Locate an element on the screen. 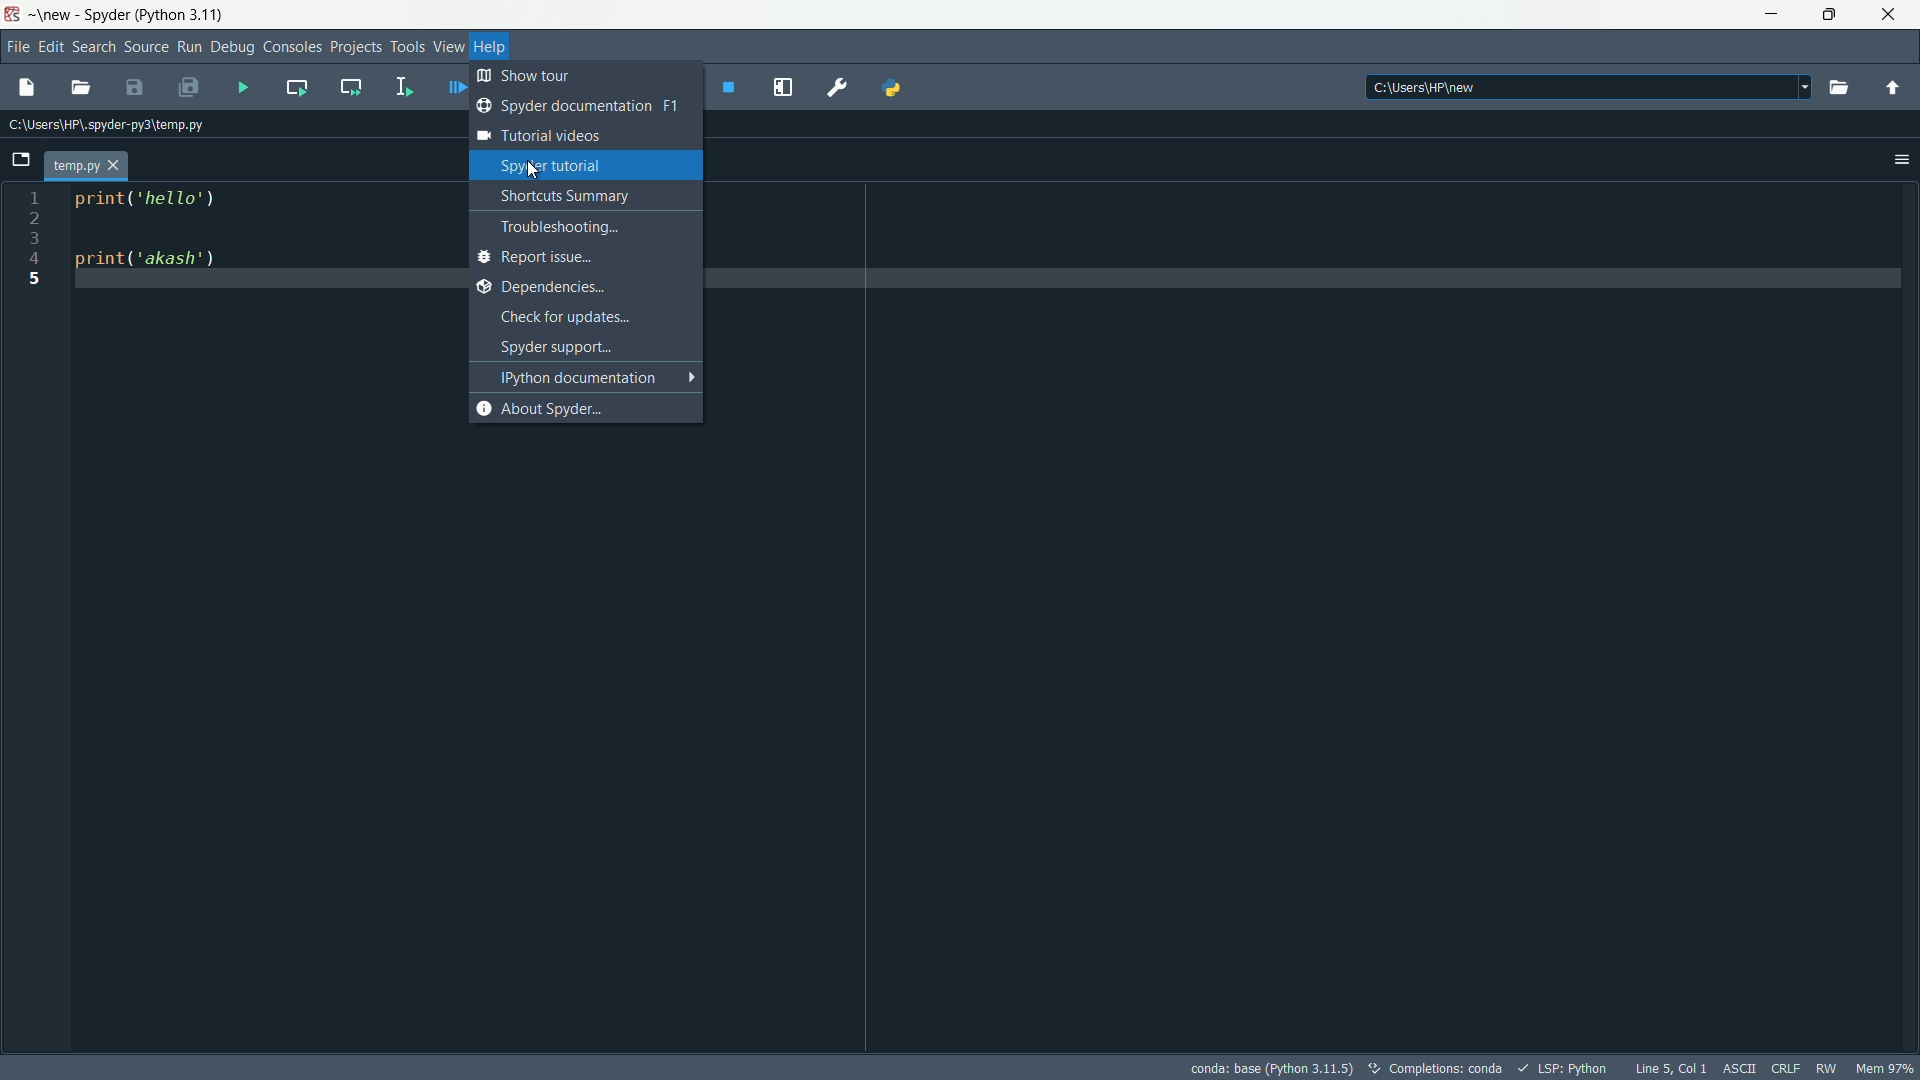 The width and height of the screenshot is (1920, 1080). run current cell is located at coordinates (296, 86).